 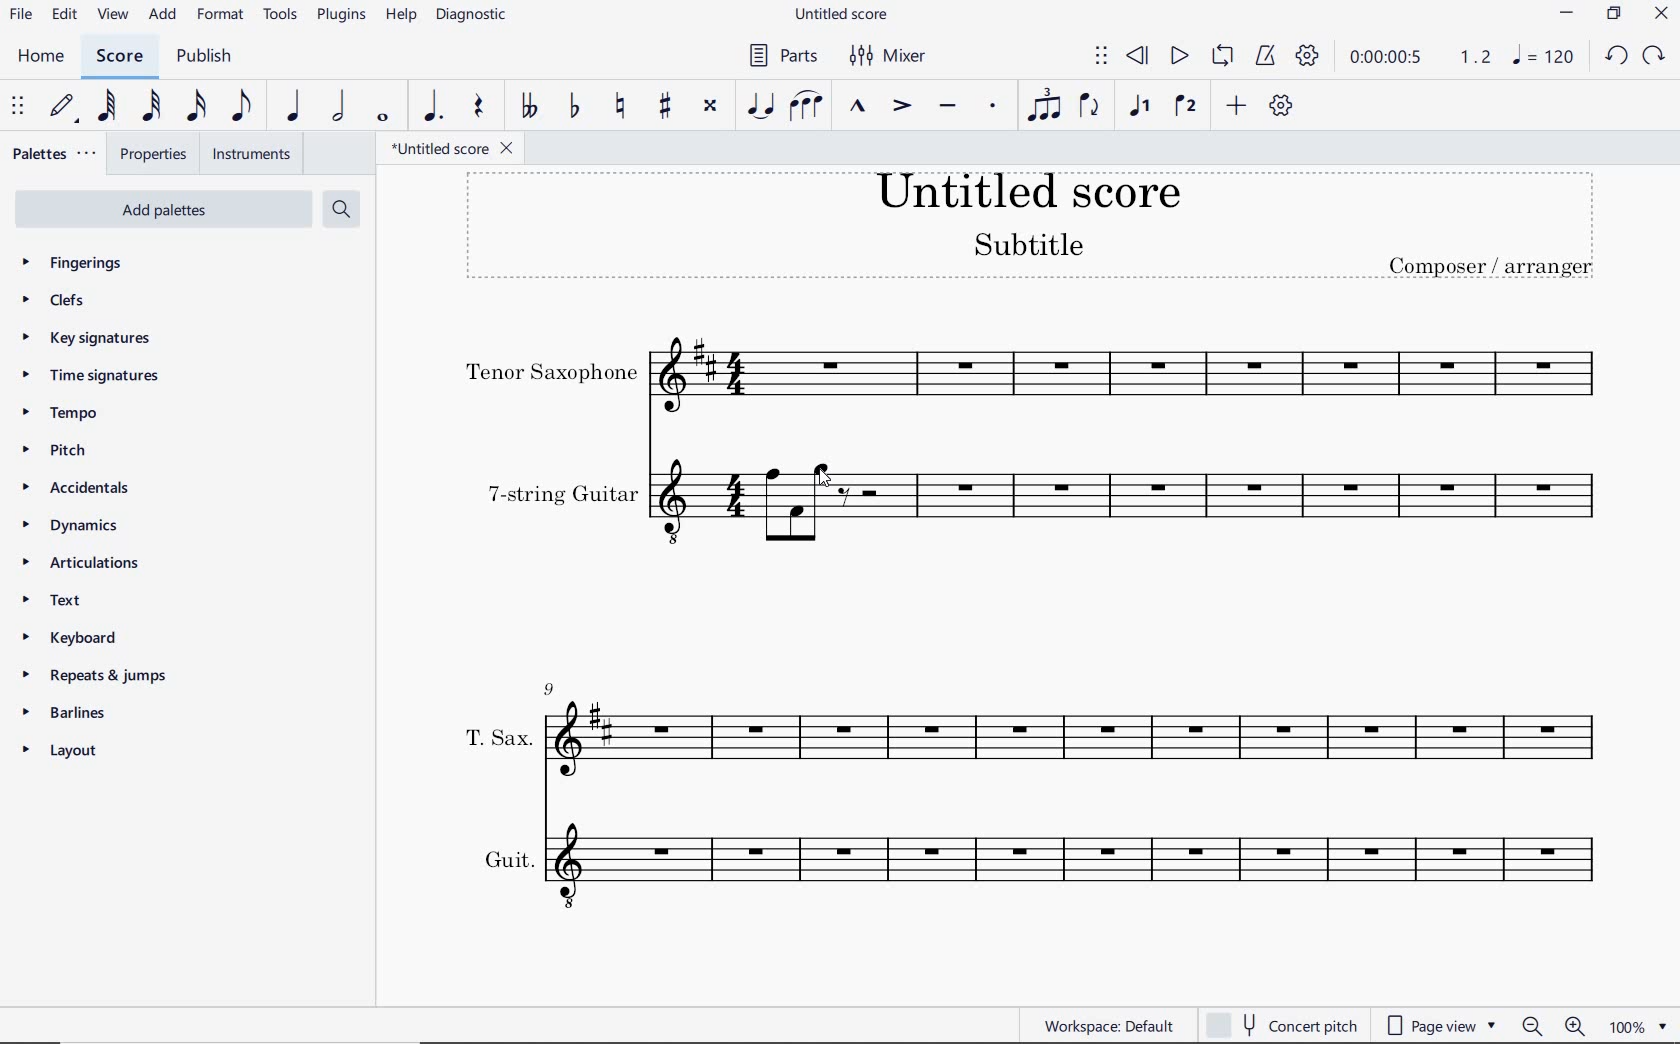 What do you see at coordinates (1103, 57) in the screenshot?
I see `SELECT TO MOVE` at bounding box center [1103, 57].